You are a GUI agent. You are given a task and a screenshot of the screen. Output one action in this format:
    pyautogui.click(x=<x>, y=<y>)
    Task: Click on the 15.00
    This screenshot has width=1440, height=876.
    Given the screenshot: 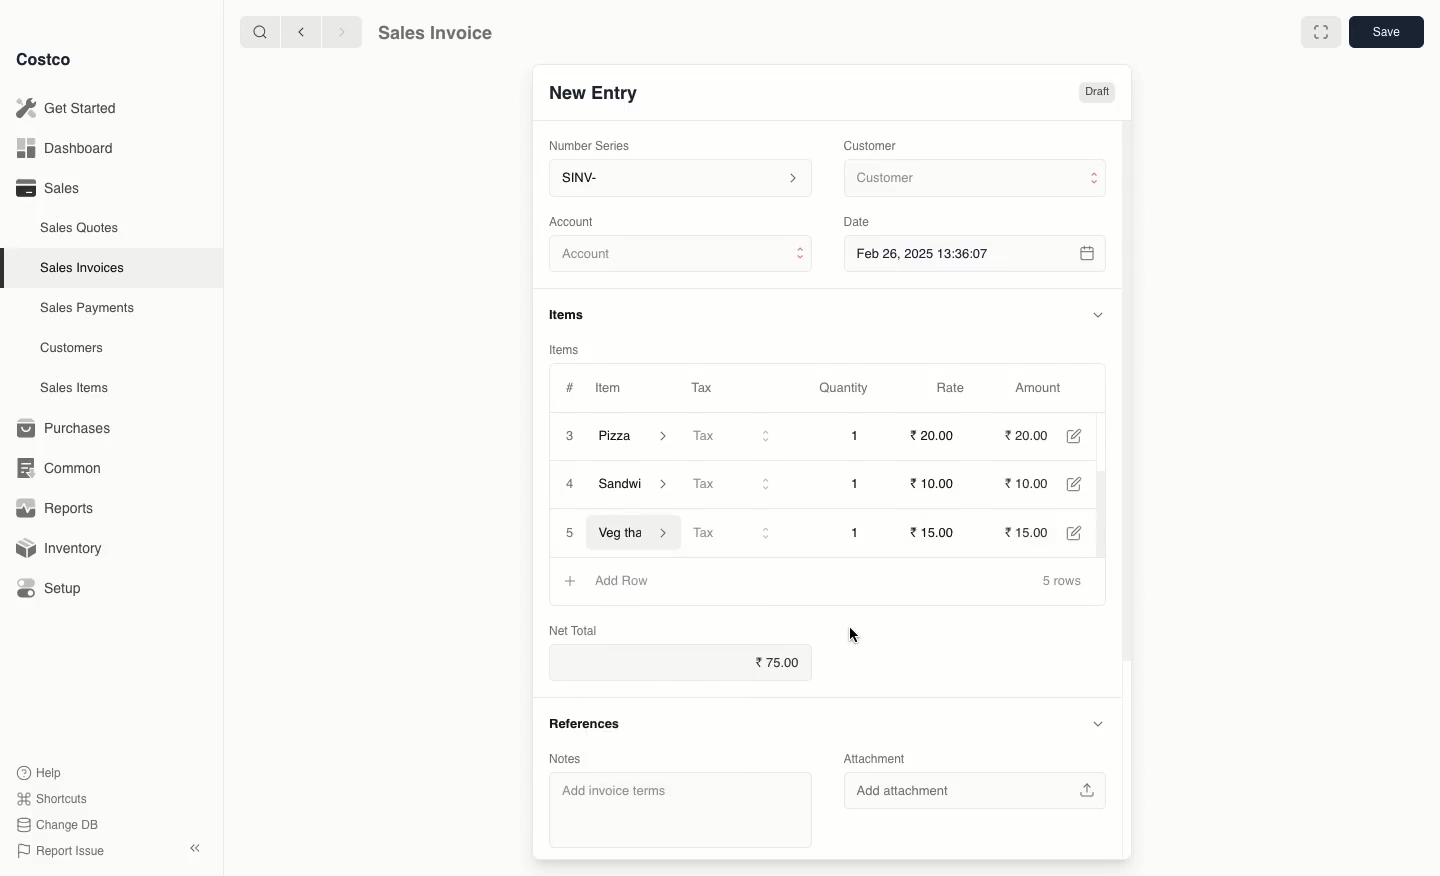 What is the action you would take?
    pyautogui.click(x=1037, y=530)
    